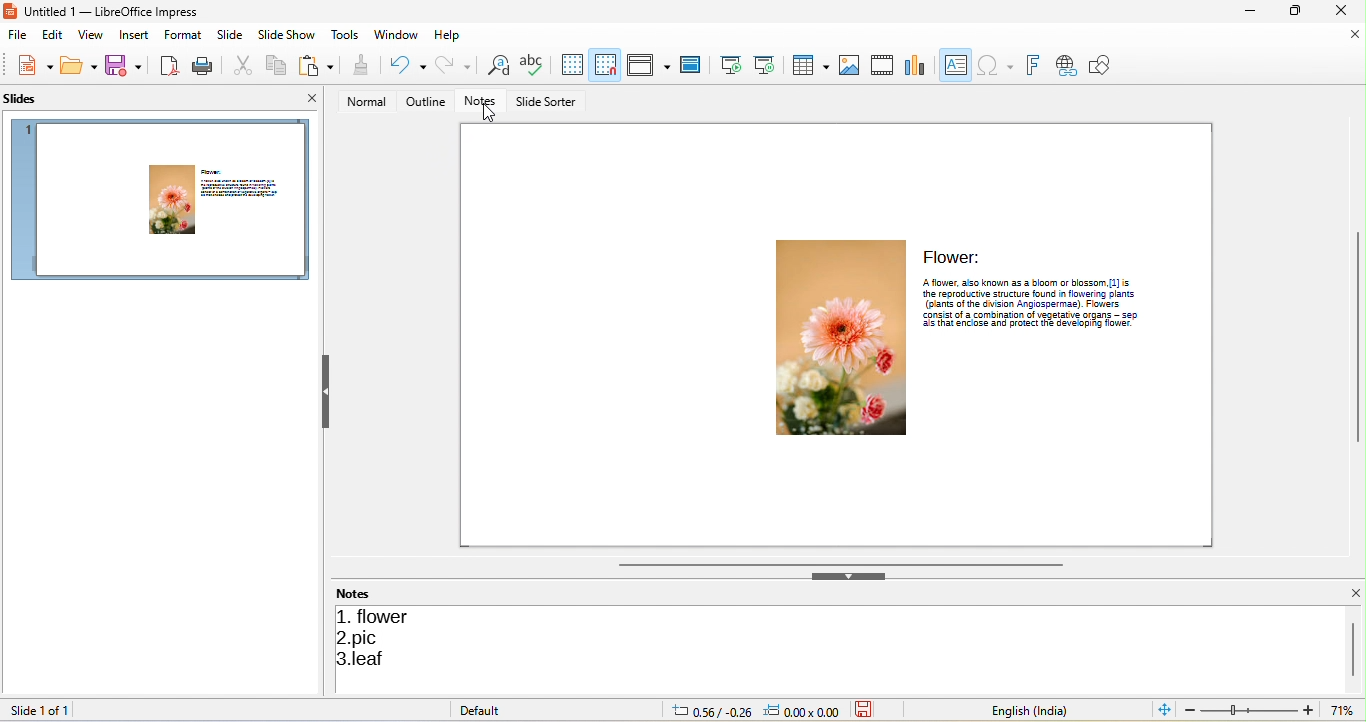  What do you see at coordinates (450, 34) in the screenshot?
I see `help` at bounding box center [450, 34].